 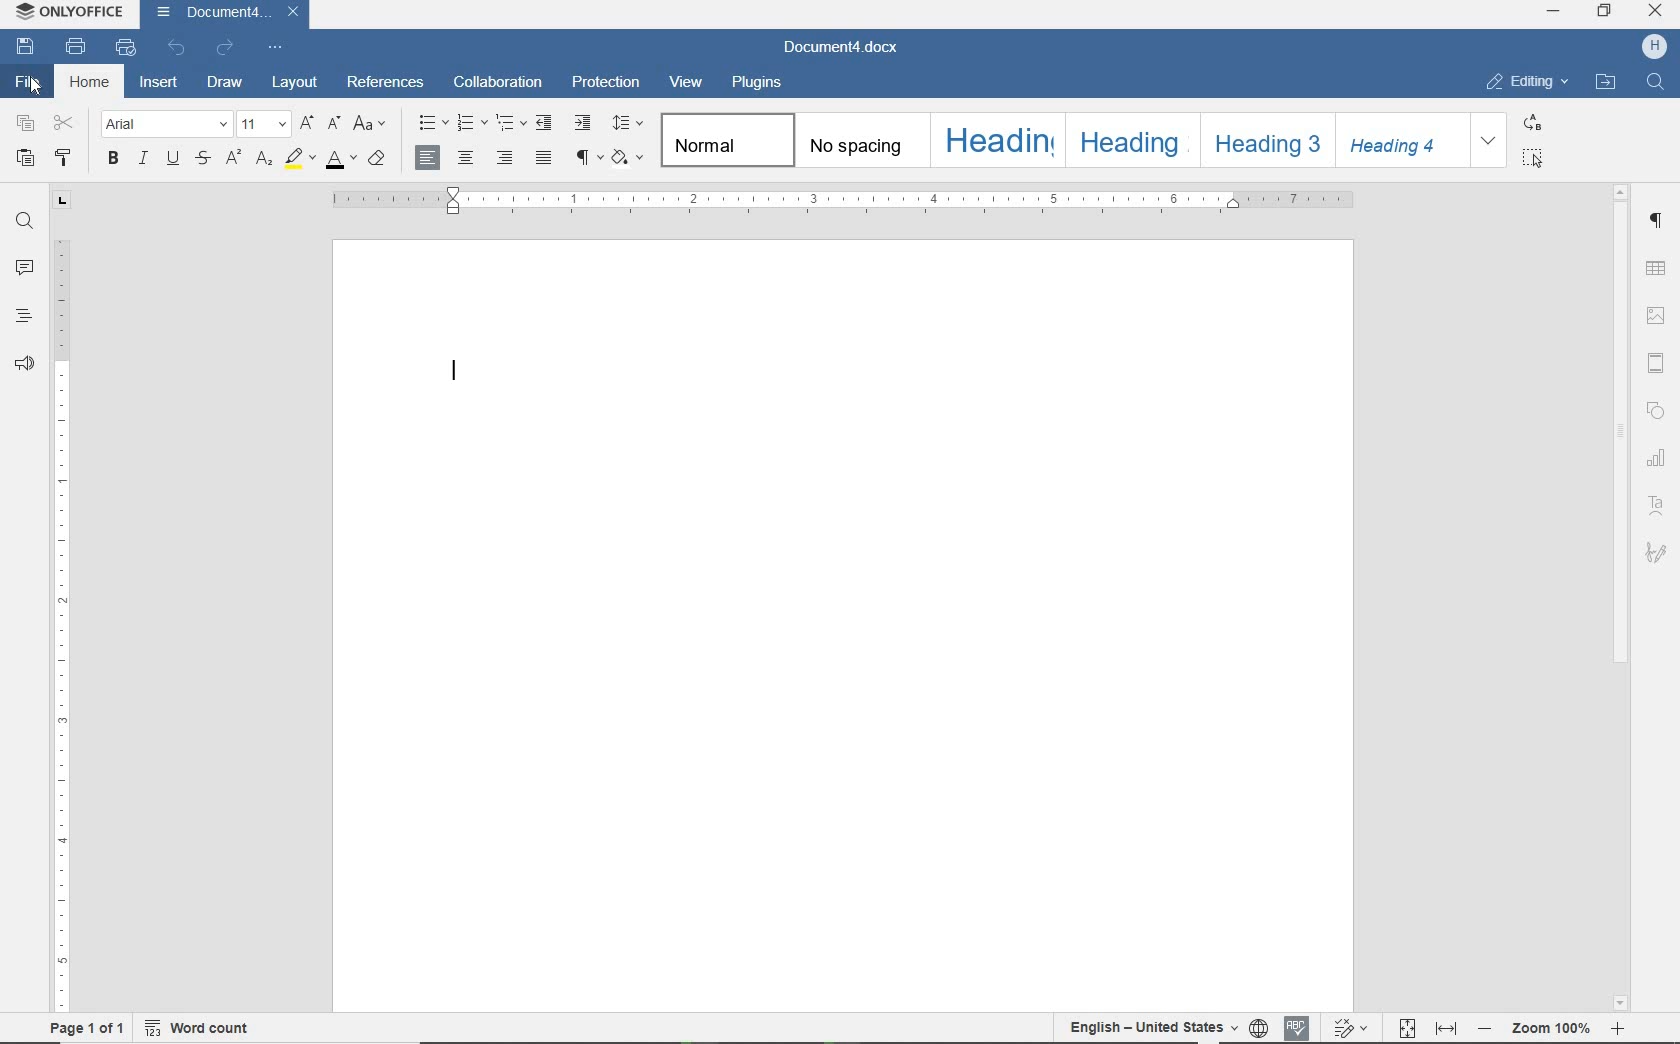 I want to click on print file, so click(x=77, y=48).